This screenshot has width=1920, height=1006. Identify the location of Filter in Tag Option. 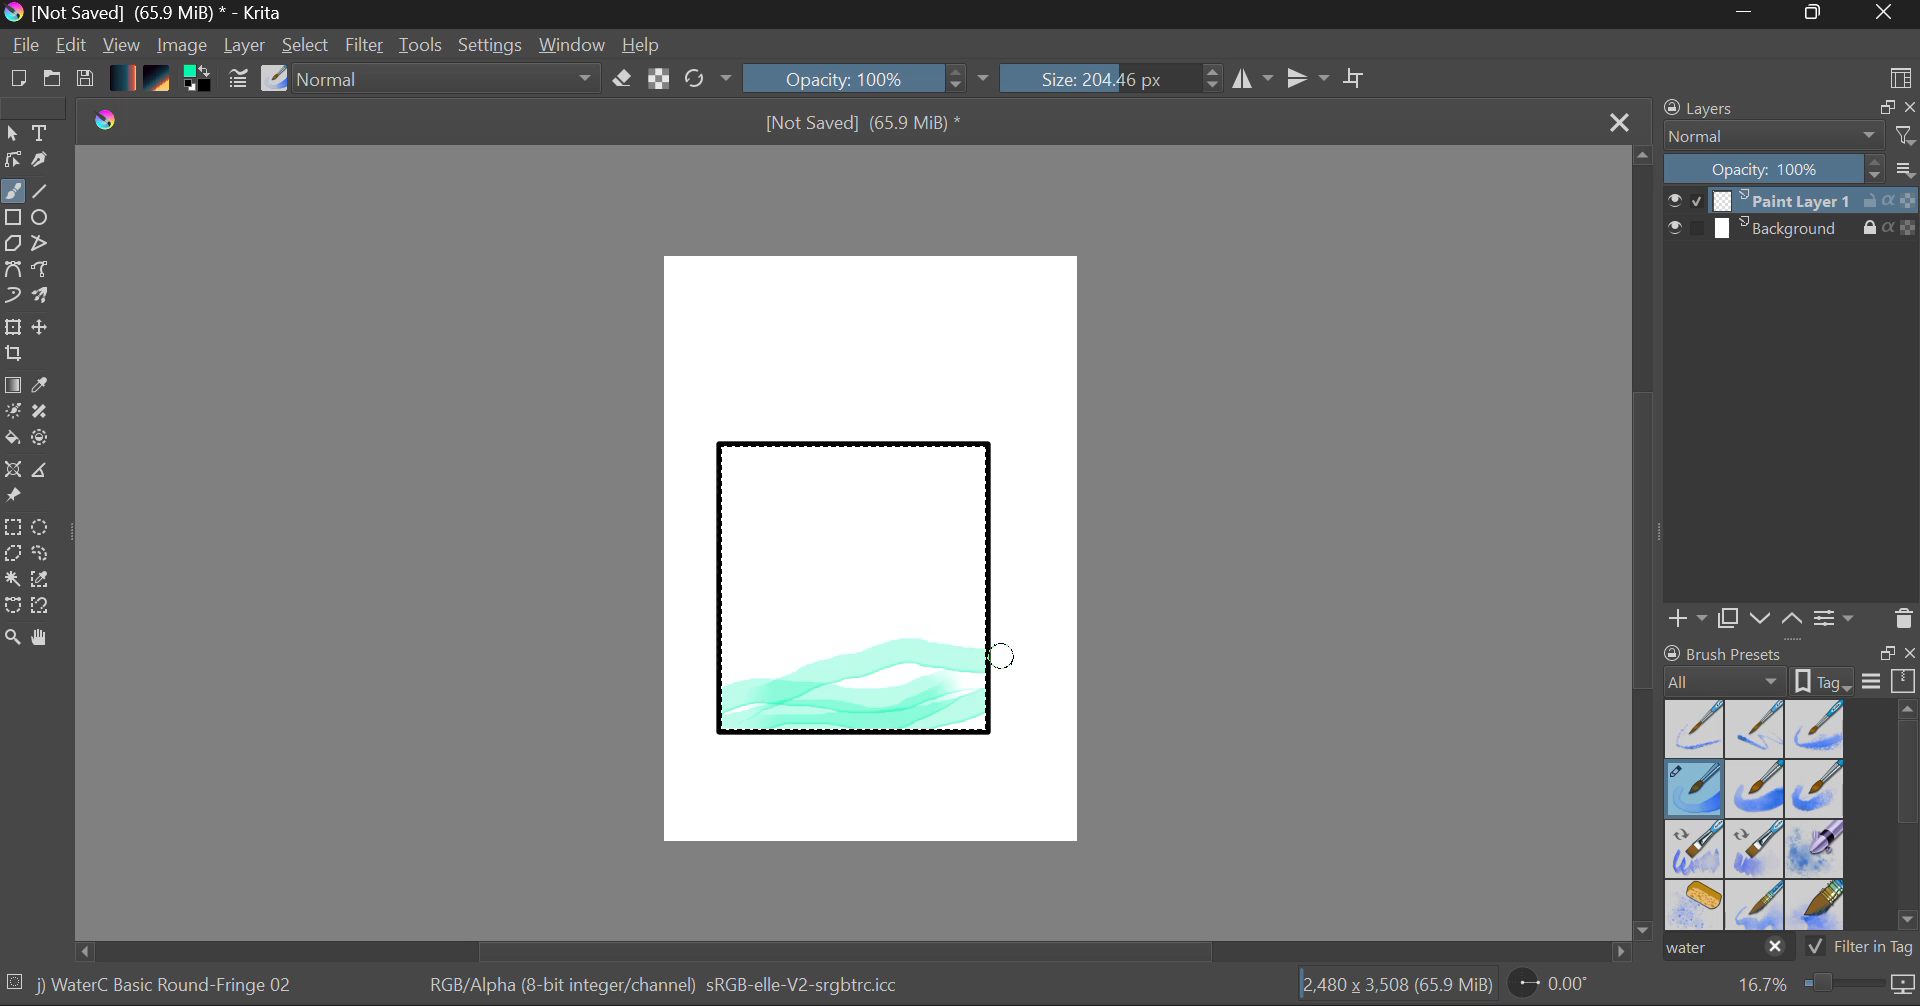
(1861, 949).